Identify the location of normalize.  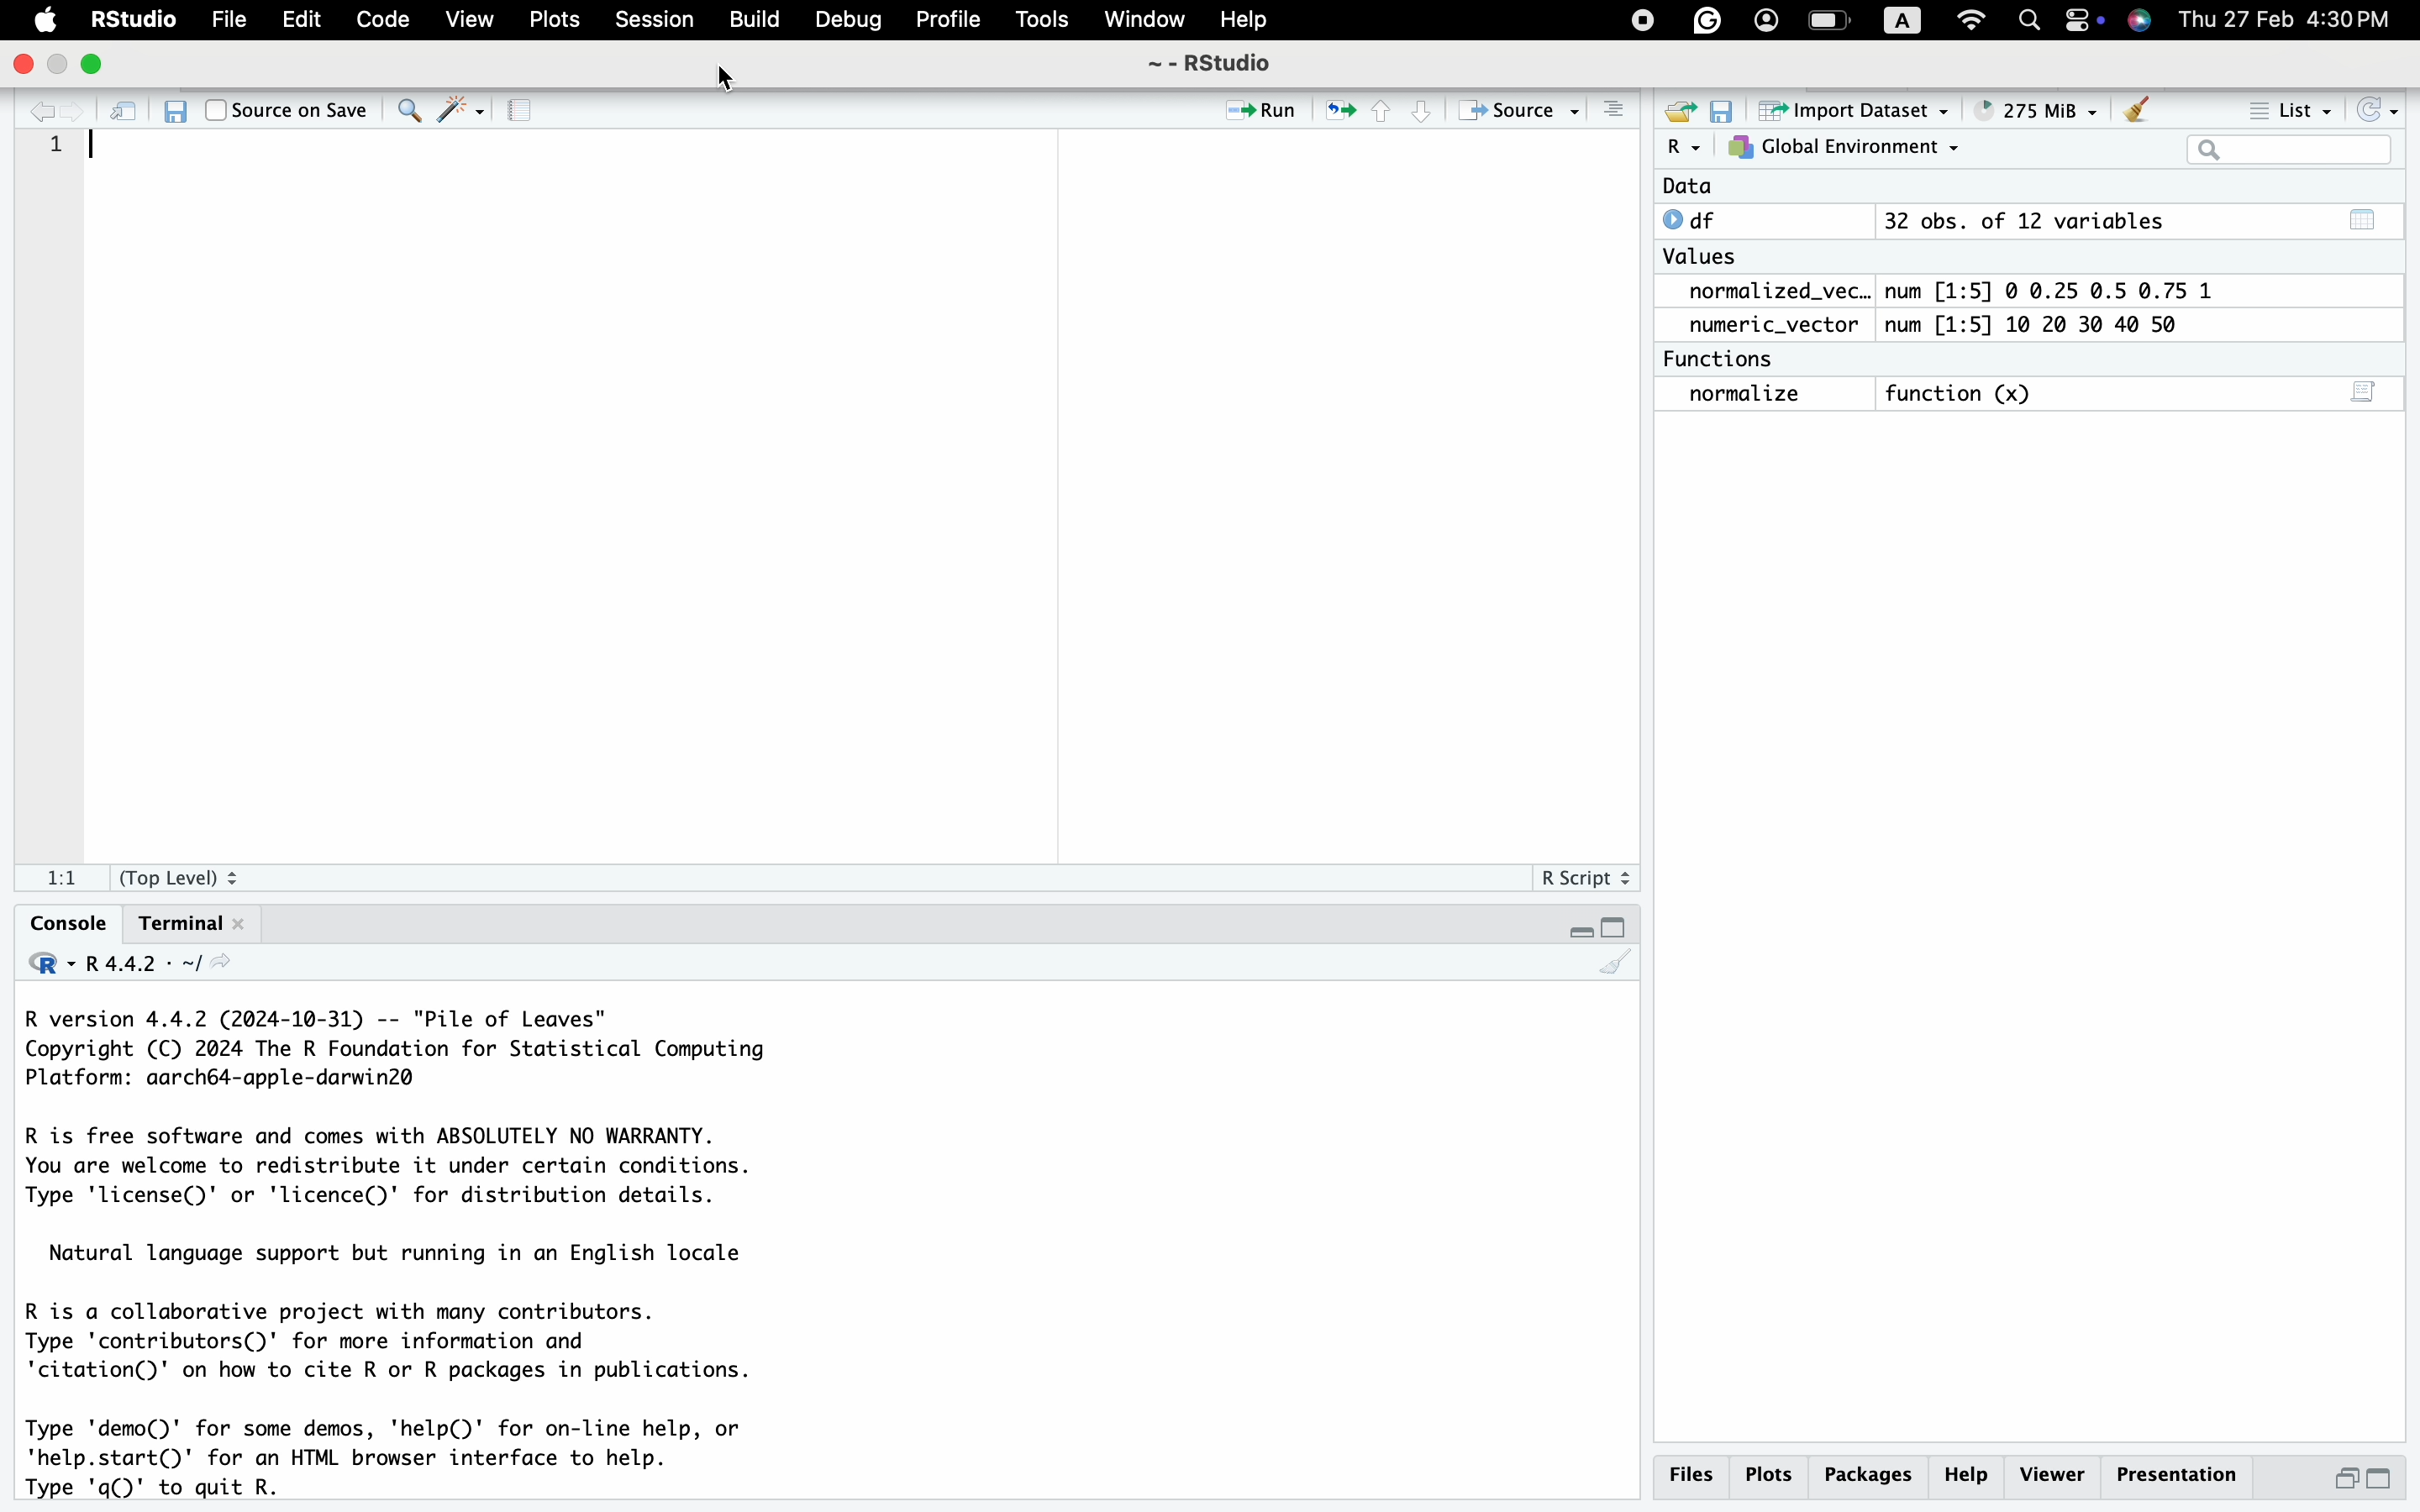
(1743, 395).